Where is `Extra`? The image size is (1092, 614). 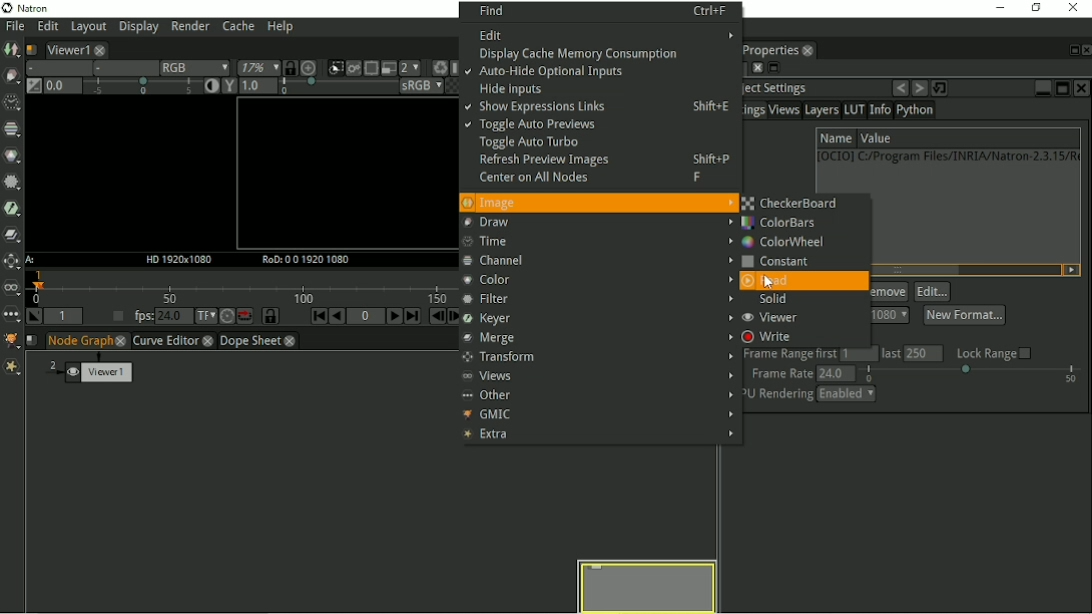 Extra is located at coordinates (598, 435).